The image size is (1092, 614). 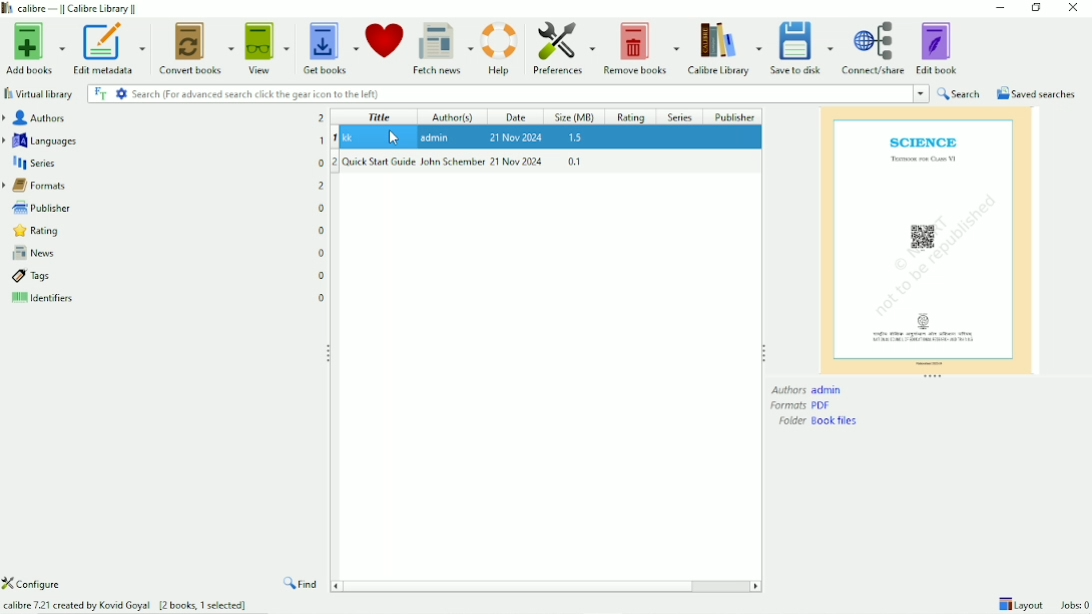 I want to click on Calibre Library, so click(x=723, y=48).